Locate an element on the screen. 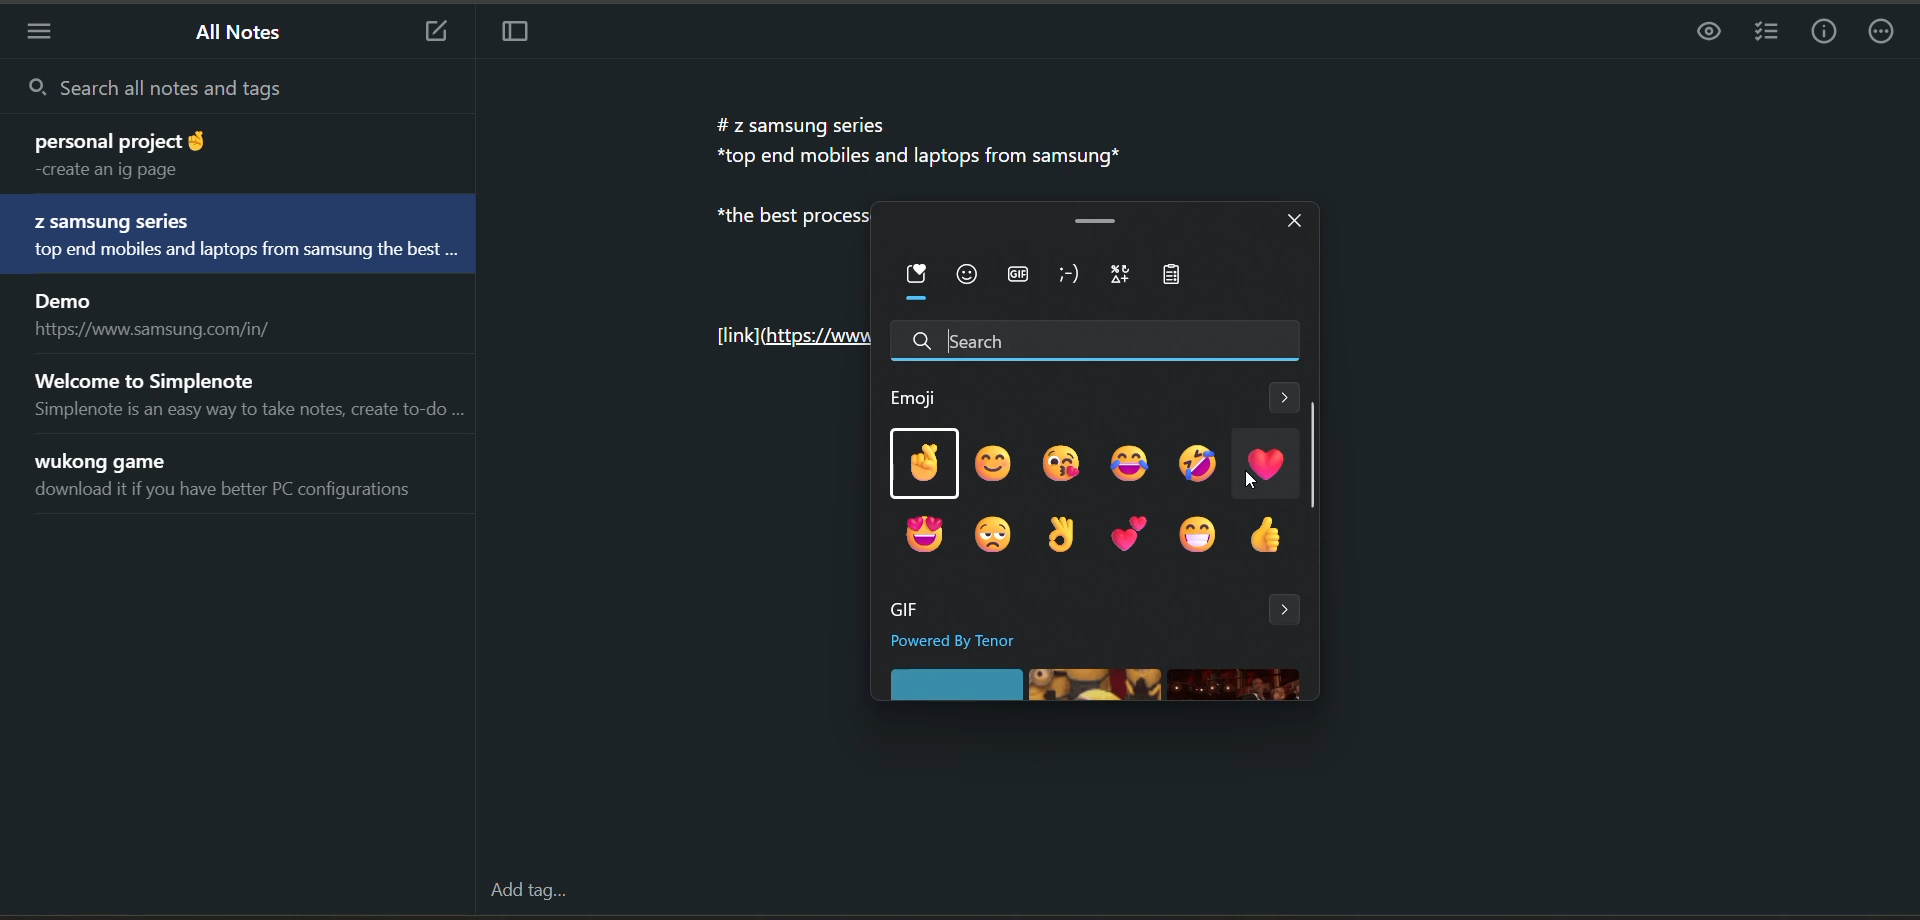 This screenshot has width=1920, height=920. info is located at coordinates (1827, 34).